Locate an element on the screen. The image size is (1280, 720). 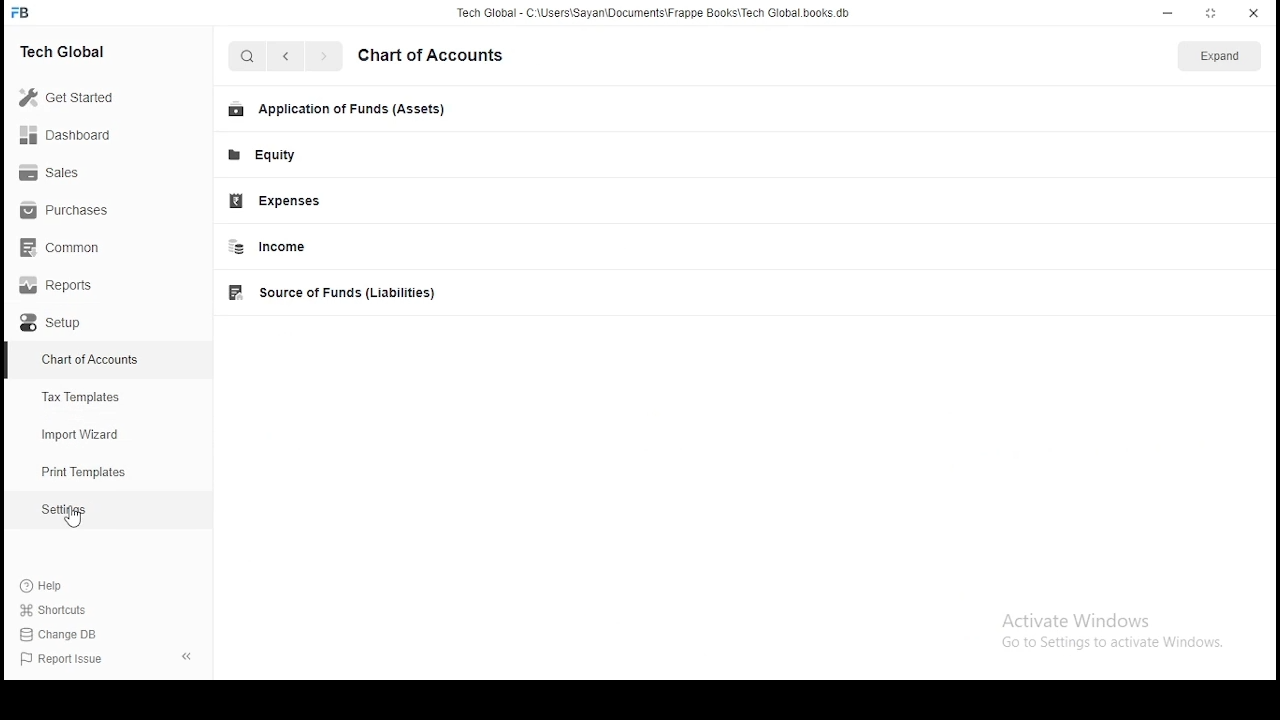
Report issue is located at coordinates (64, 661).